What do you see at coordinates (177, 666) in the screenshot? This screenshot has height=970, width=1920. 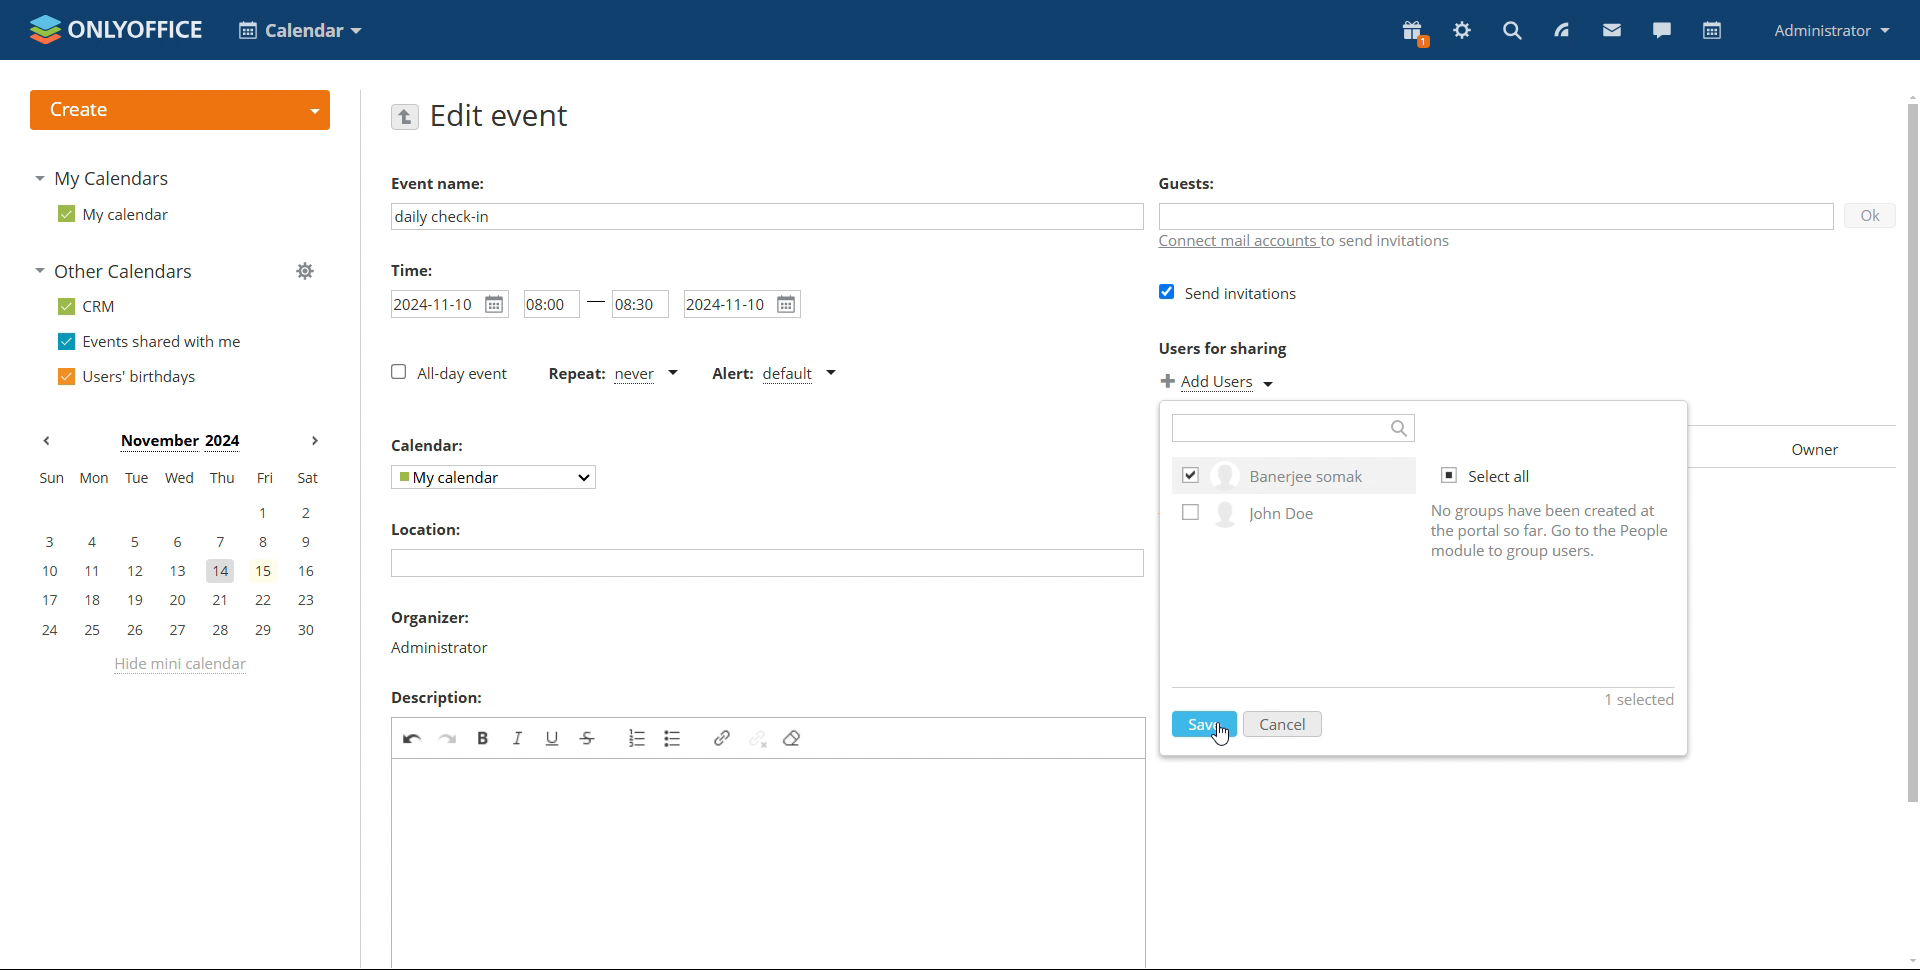 I see `hide mini calendar` at bounding box center [177, 666].